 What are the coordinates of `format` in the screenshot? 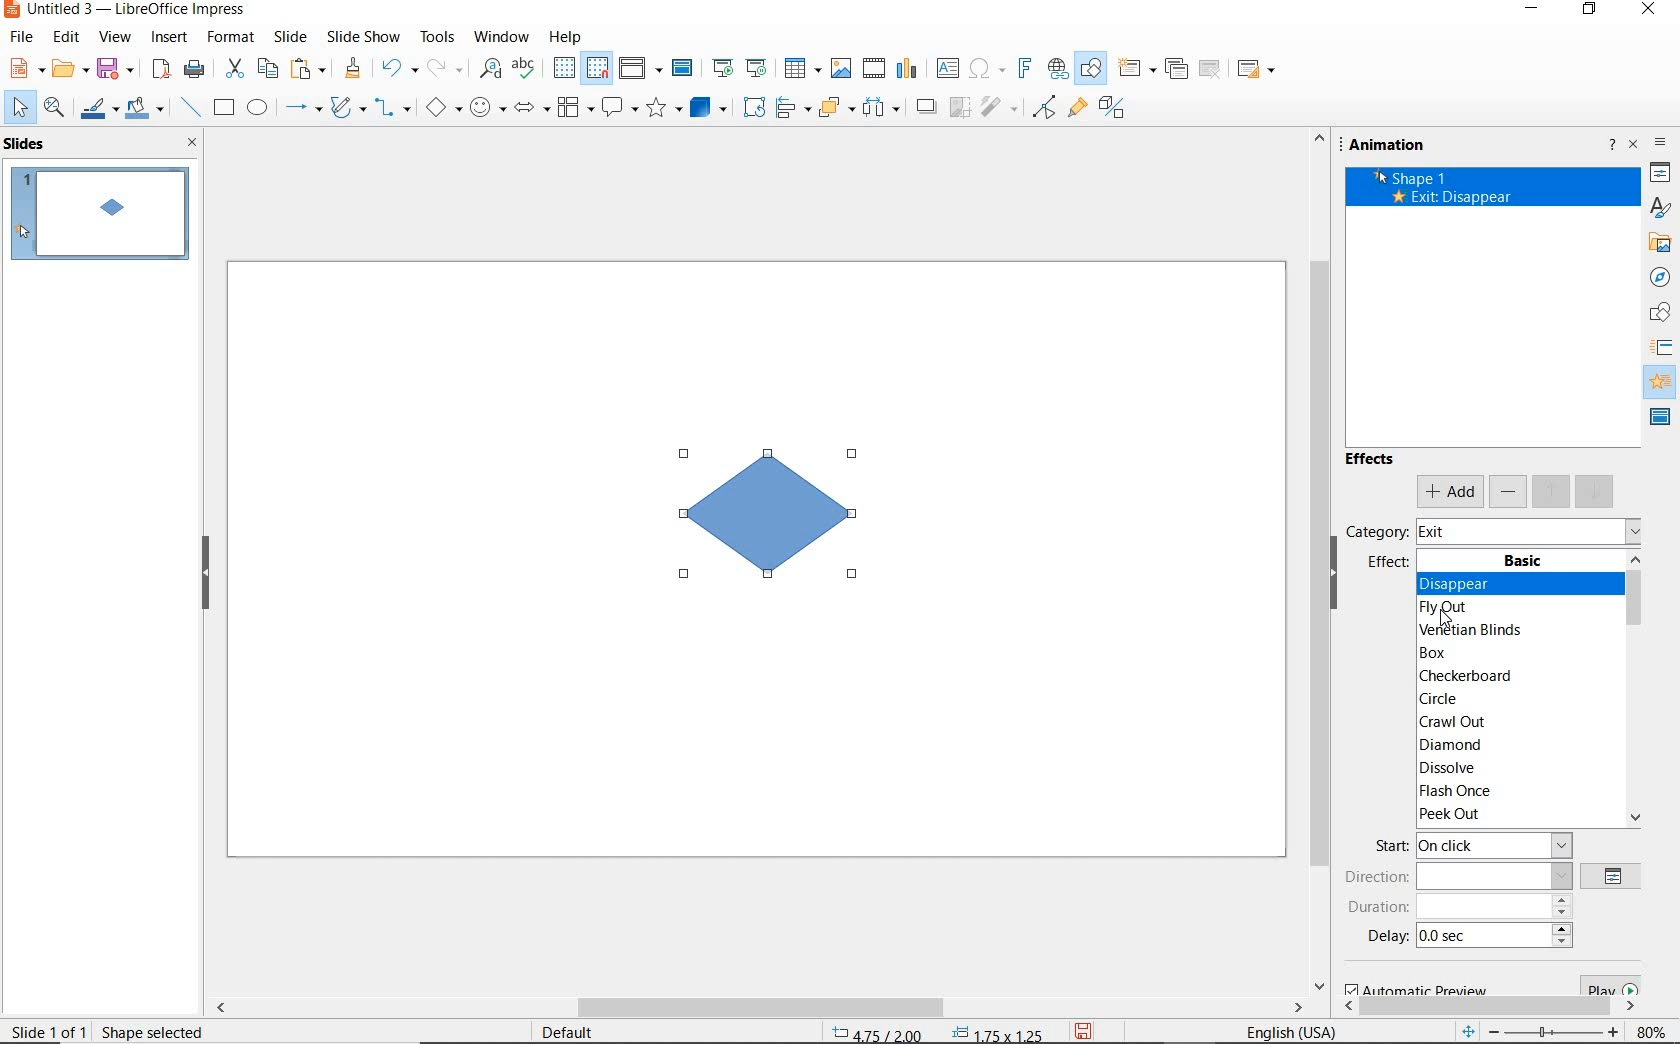 It's located at (232, 39).